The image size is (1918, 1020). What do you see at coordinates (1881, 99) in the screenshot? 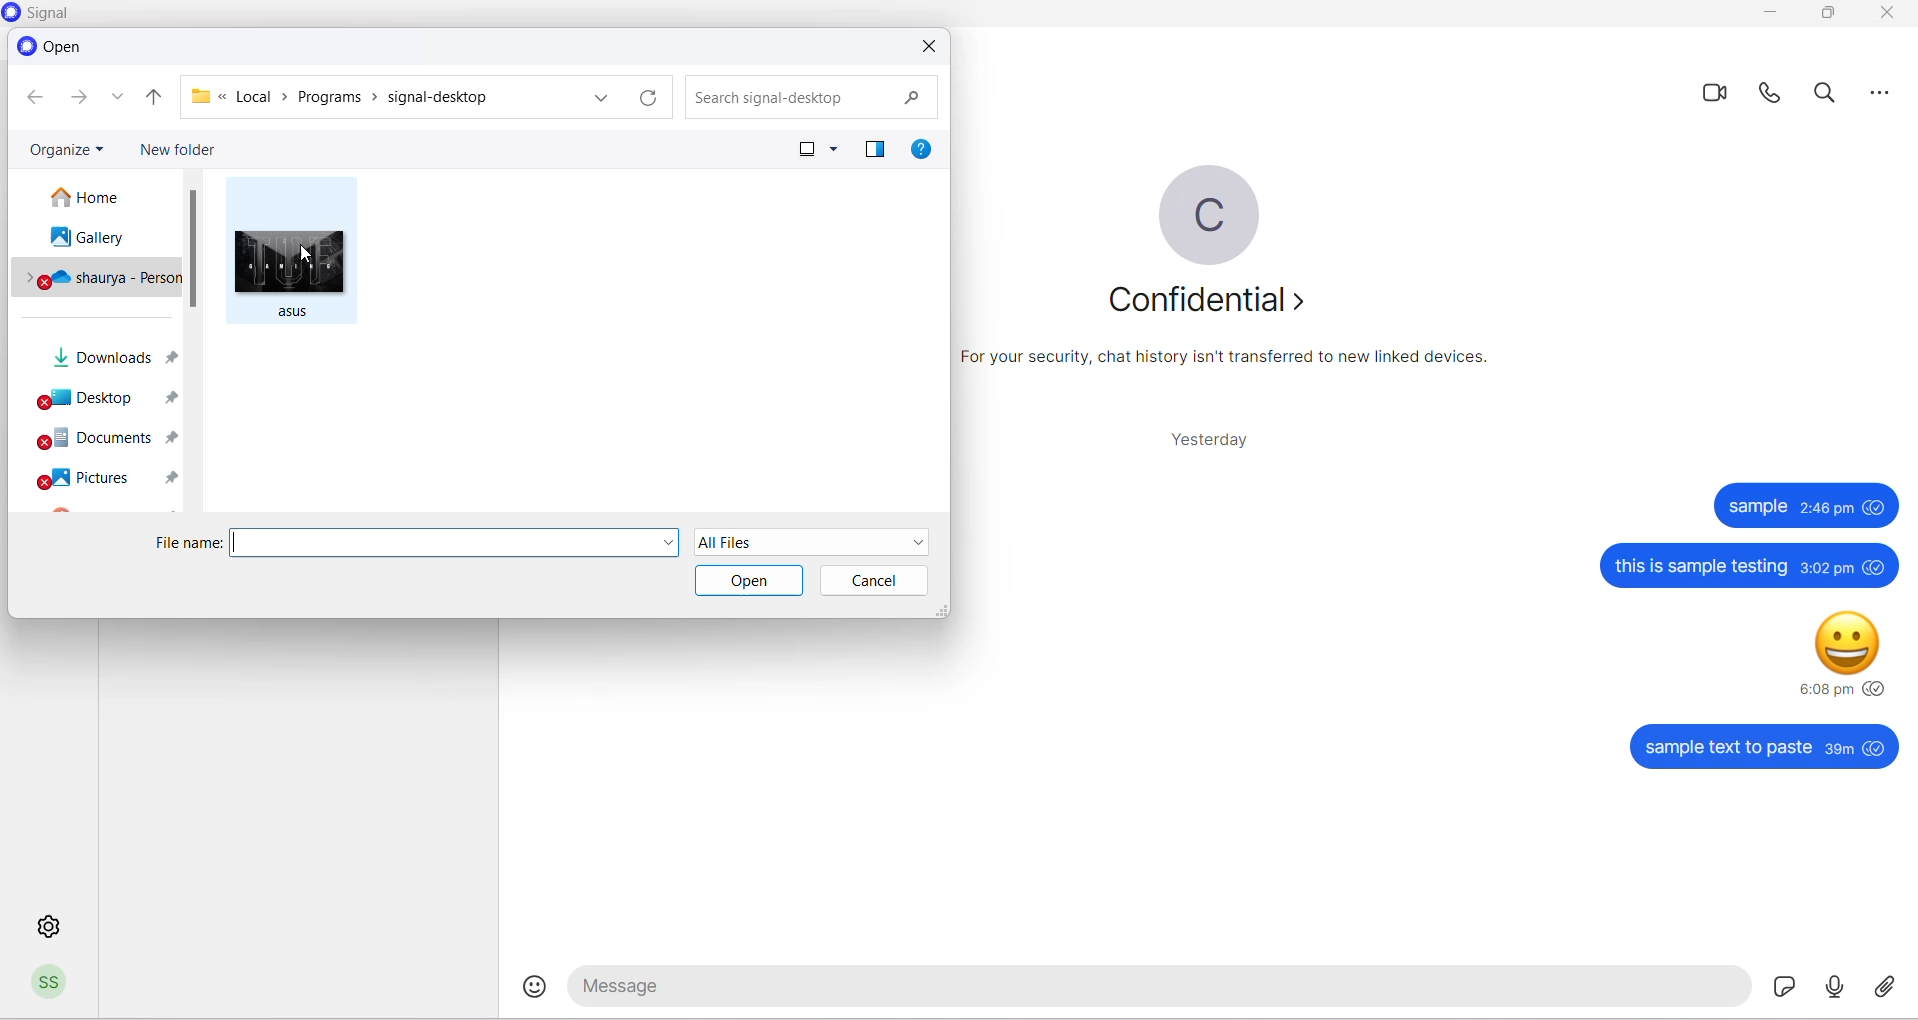
I see `more options` at bounding box center [1881, 99].